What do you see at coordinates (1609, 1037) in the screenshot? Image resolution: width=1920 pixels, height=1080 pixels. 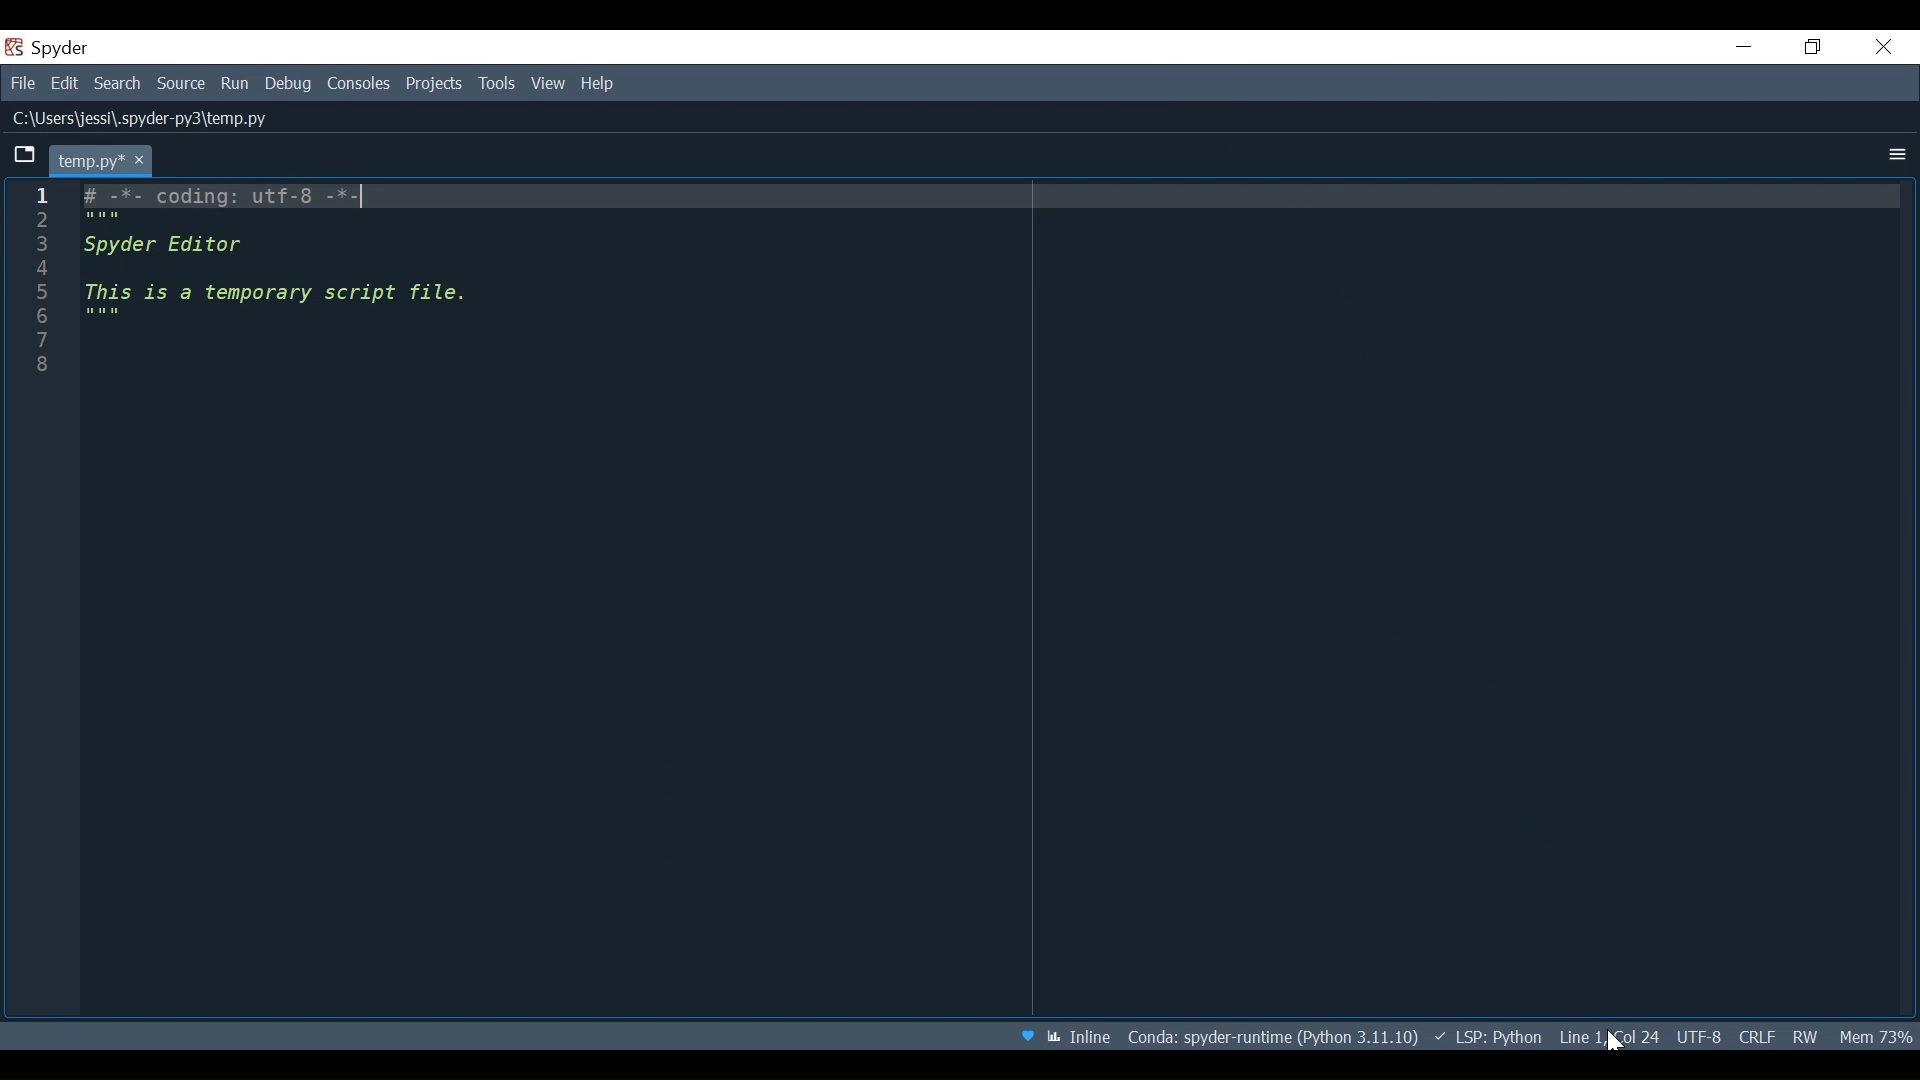 I see `cursor position` at bounding box center [1609, 1037].